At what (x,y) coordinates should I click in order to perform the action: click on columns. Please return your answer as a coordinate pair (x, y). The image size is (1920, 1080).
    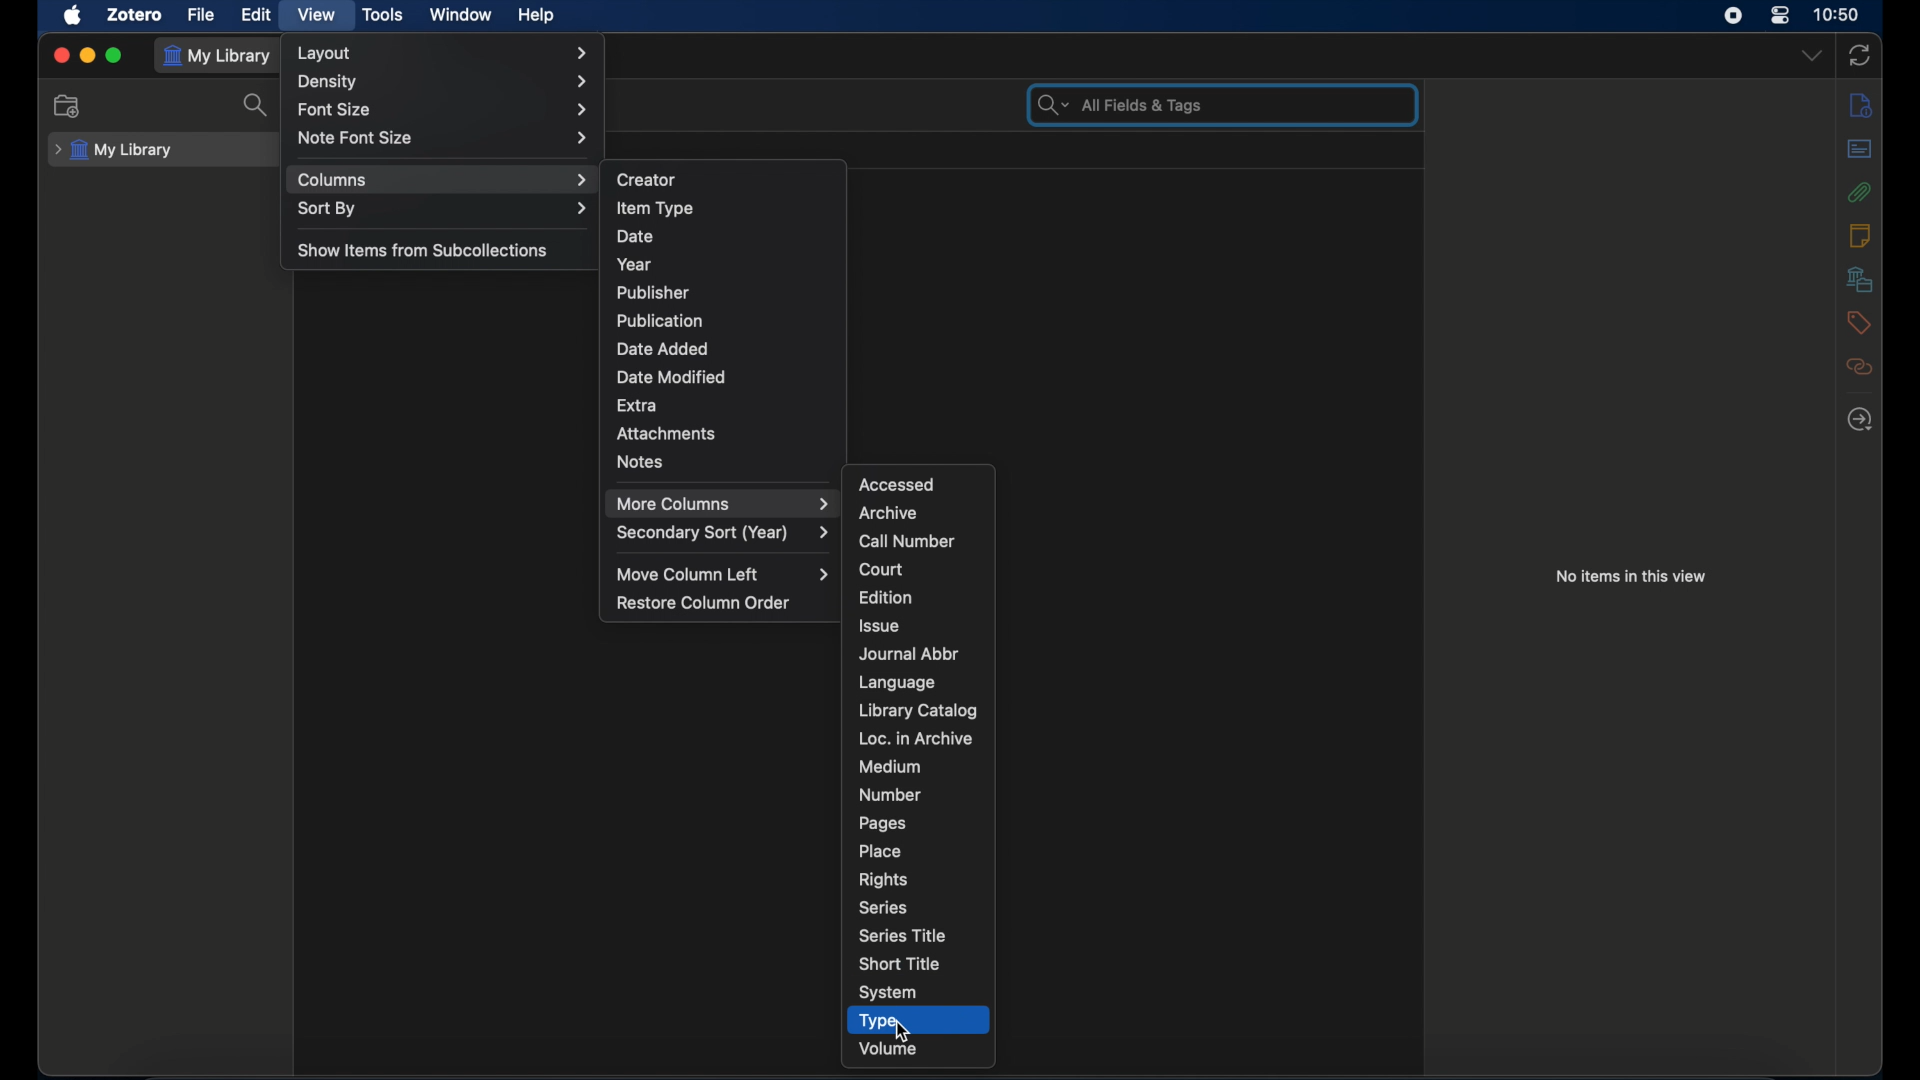
    Looking at the image, I should click on (443, 181).